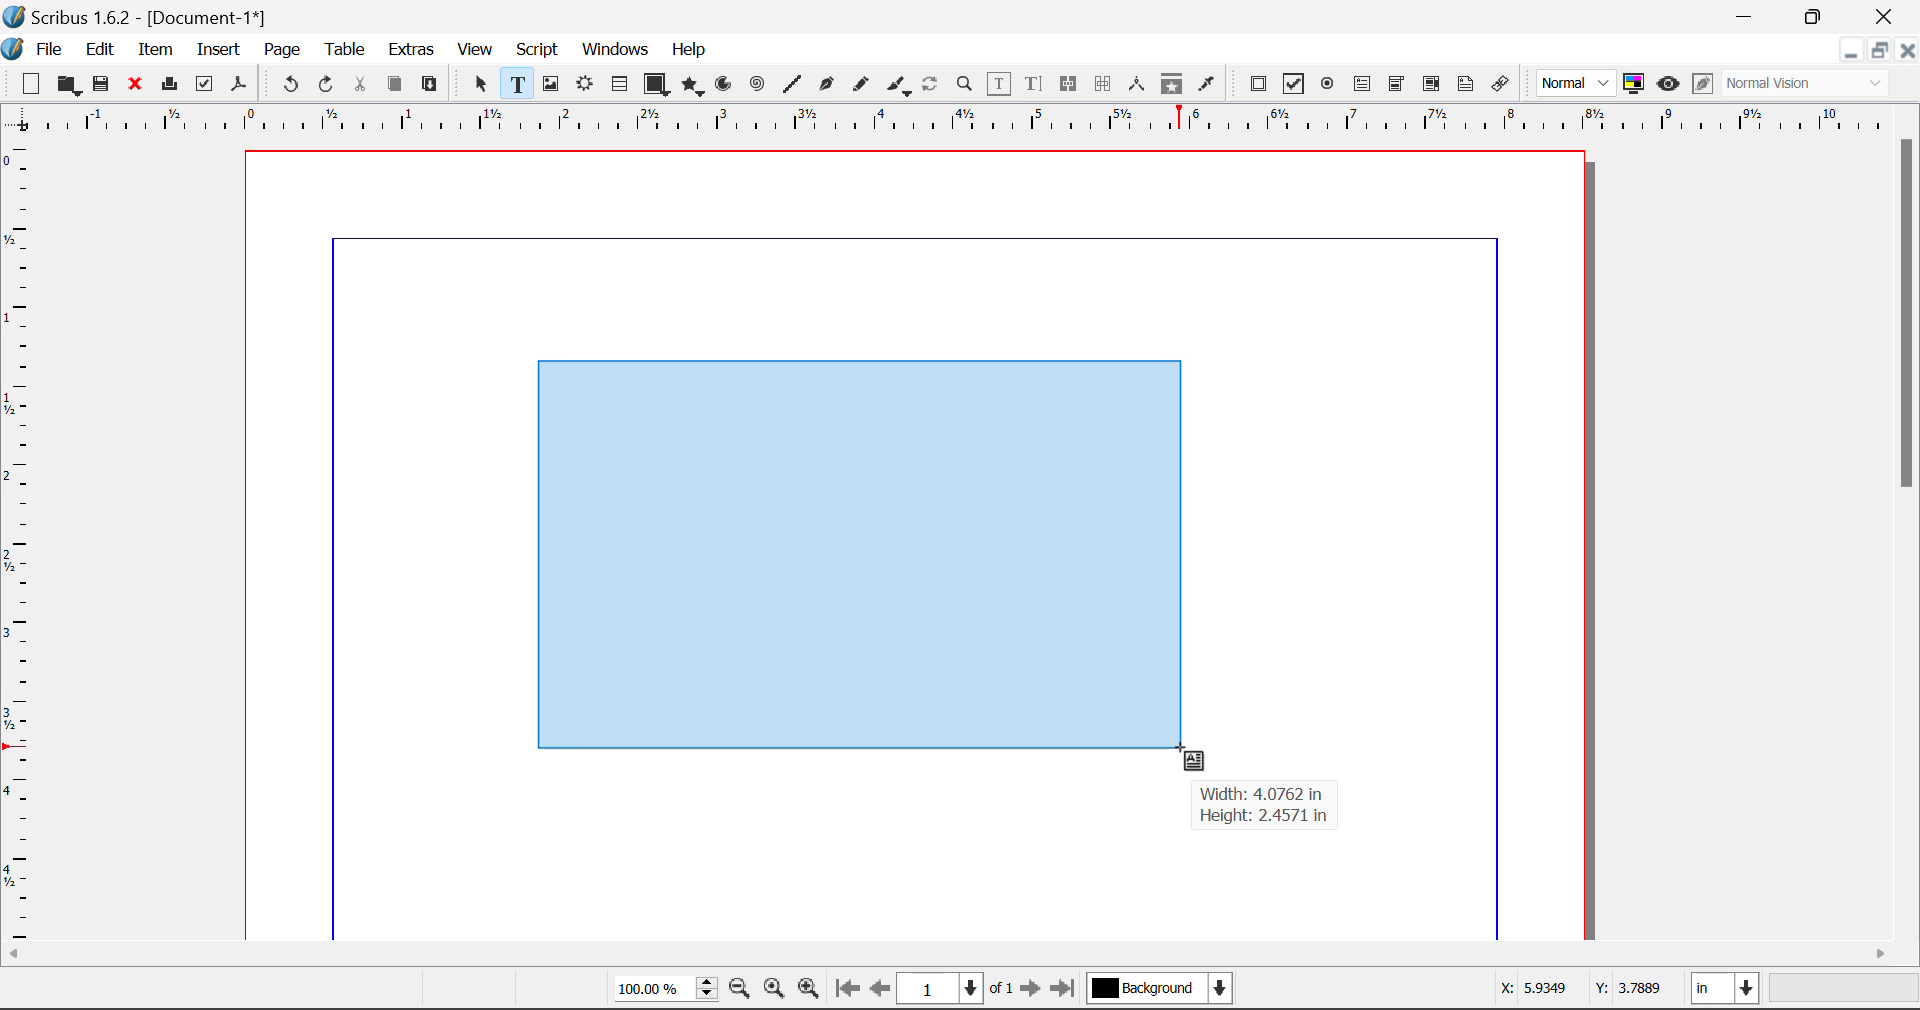 This screenshot has width=1920, height=1010. What do you see at coordinates (1397, 82) in the screenshot?
I see `Pdf Combo Box` at bounding box center [1397, 82].